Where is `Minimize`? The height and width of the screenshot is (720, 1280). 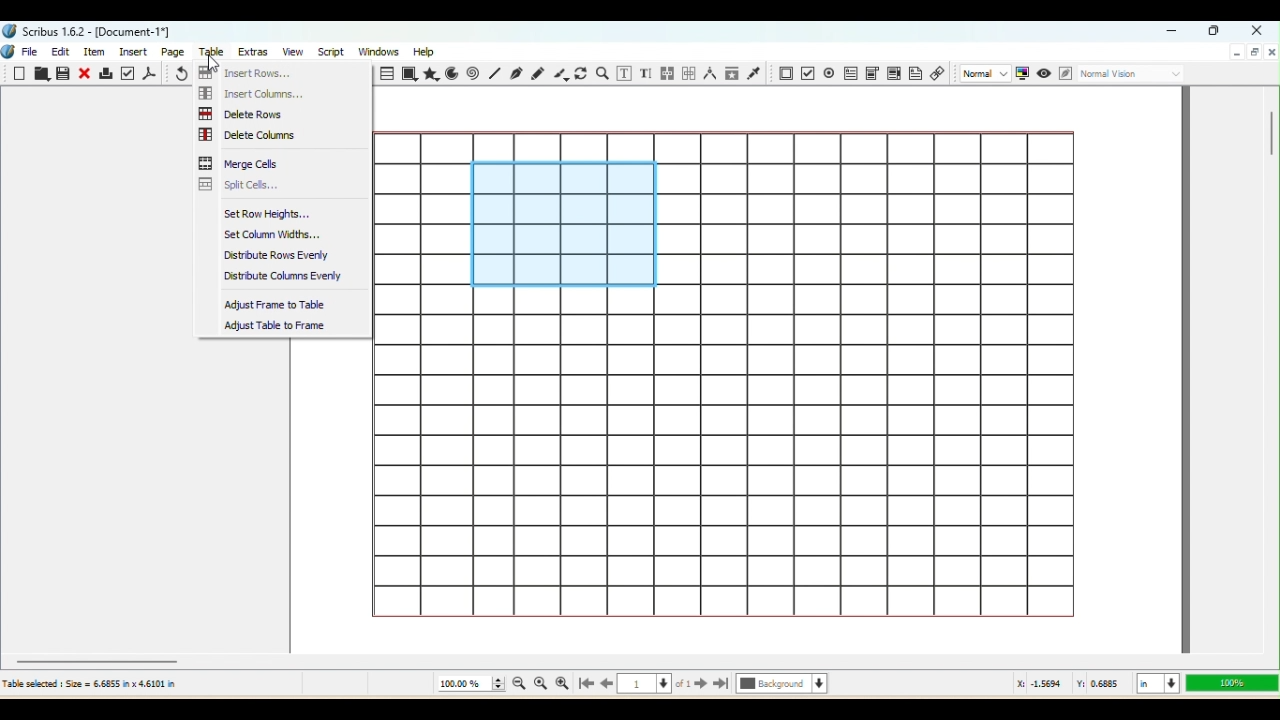 Minimize is located at coordinates (1236, 53).